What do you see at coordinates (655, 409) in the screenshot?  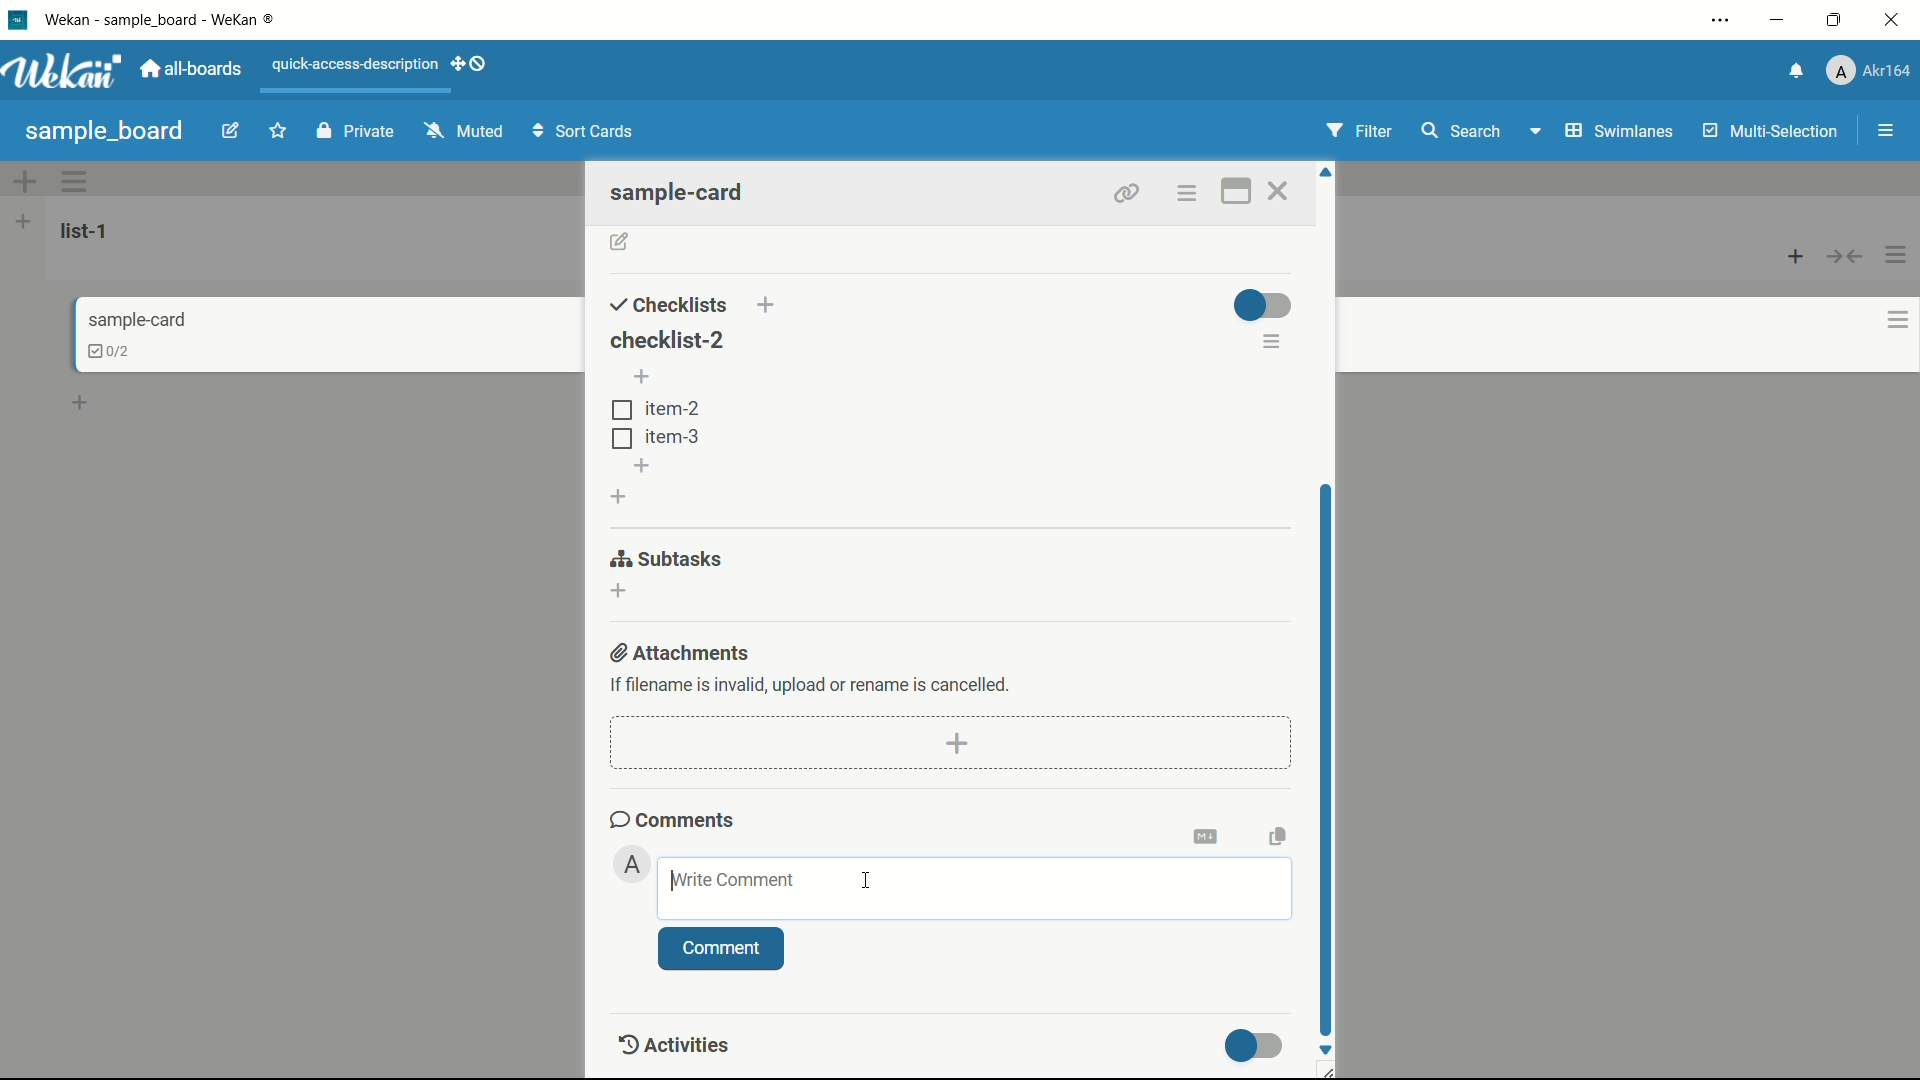 I see `item-2` at bounding box center [655, 409].